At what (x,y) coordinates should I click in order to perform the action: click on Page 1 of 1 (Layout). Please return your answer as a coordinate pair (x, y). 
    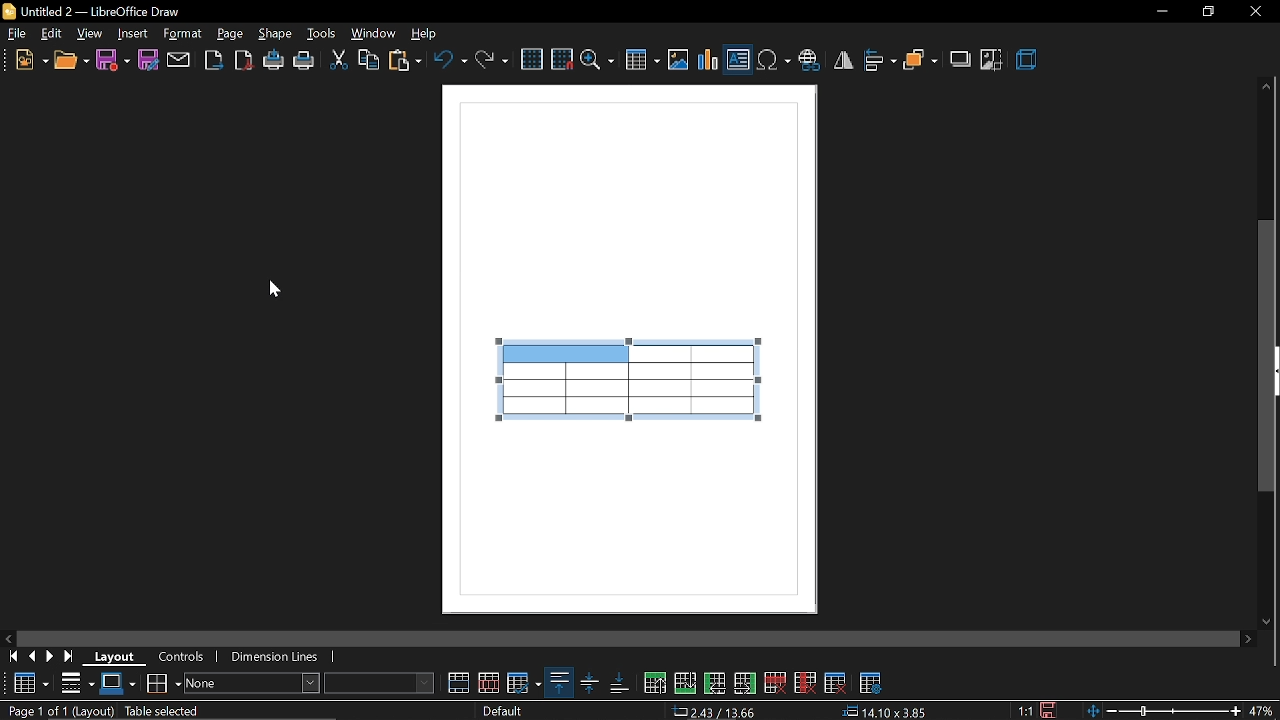
    Looking at the image, I should click on (58, 711).